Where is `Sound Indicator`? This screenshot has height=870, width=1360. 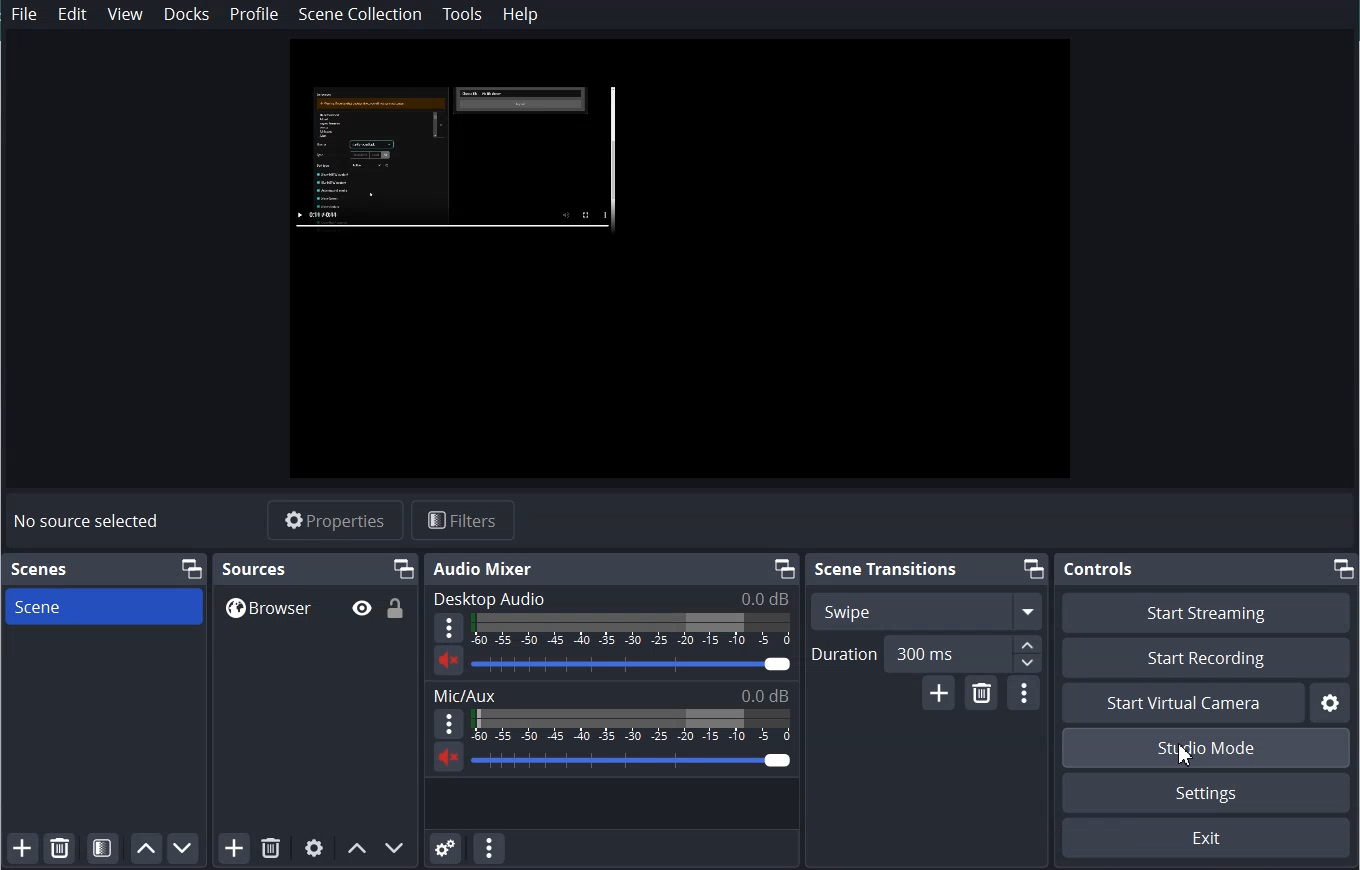
Sound Indicator is located at coordinates (631, 725).